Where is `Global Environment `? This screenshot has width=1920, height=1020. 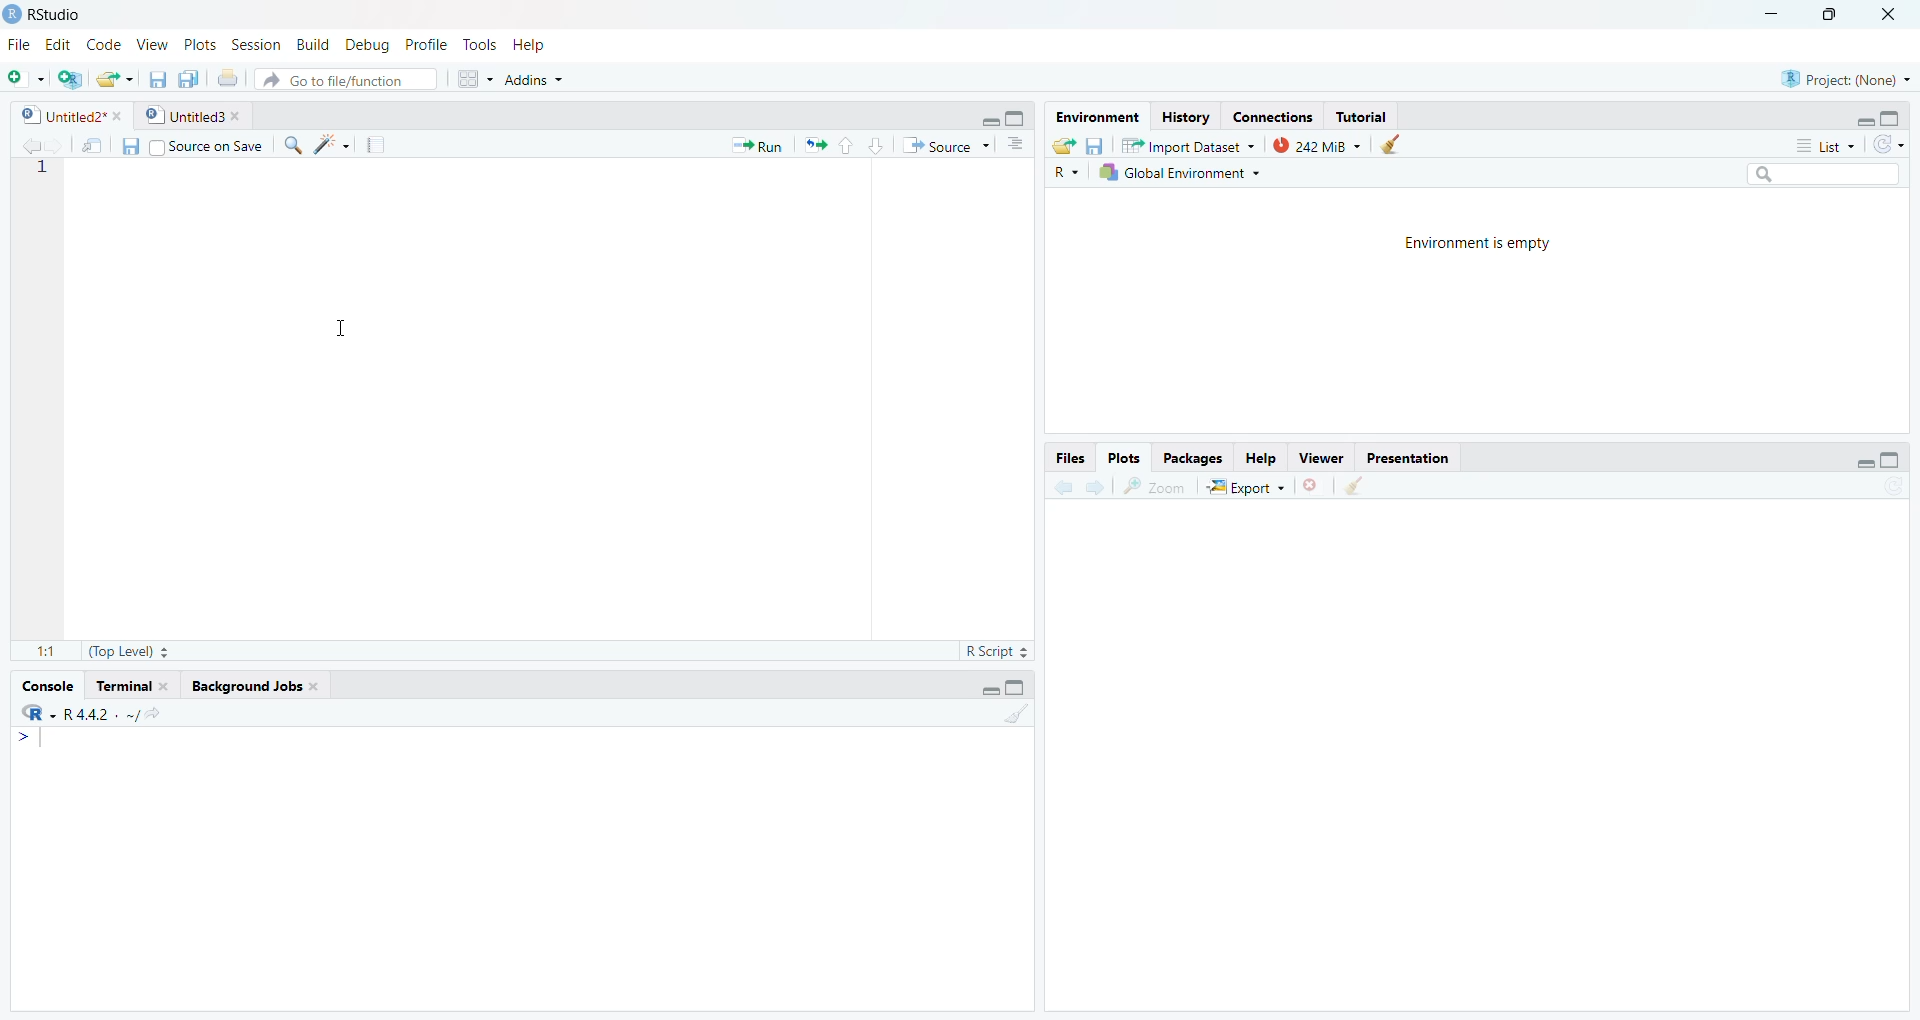
Global Environment  is located at coordinates (1188, 172).